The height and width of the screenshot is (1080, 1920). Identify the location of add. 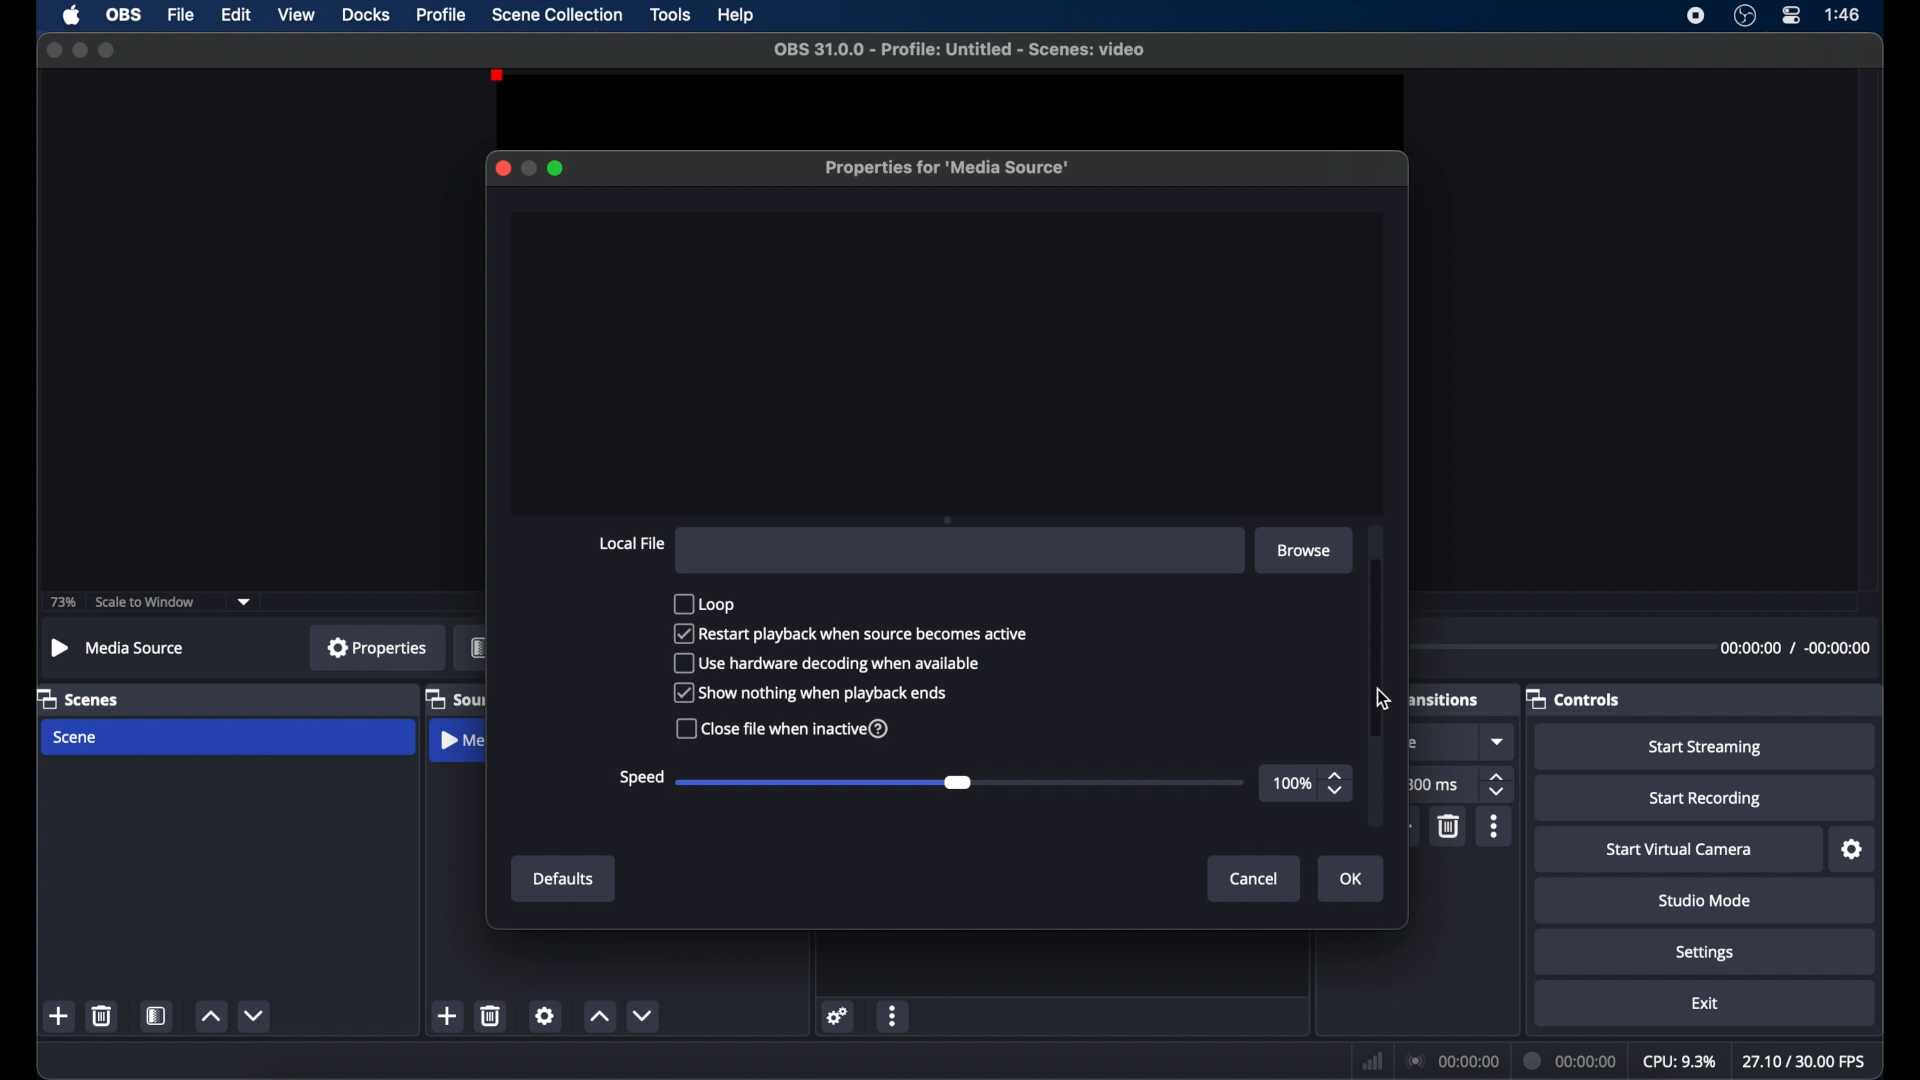
(446, 1015).